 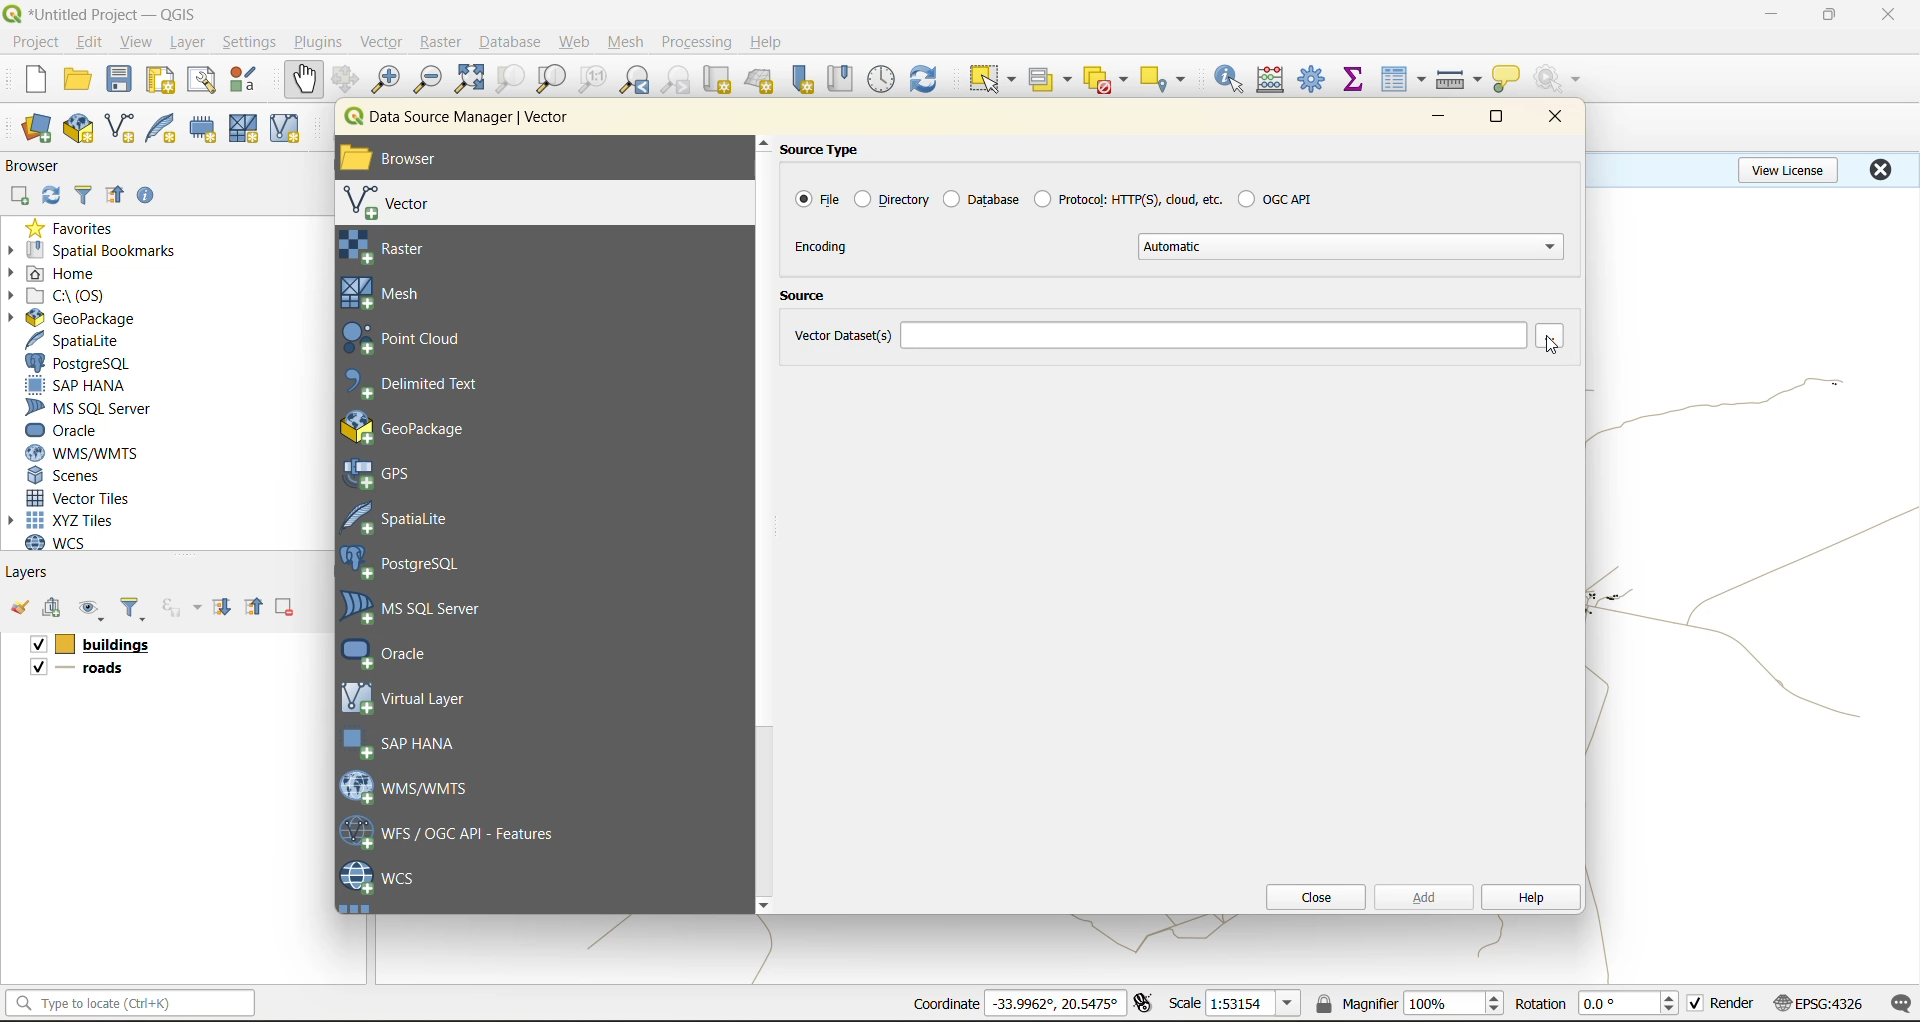 I want to click on collapse all, so click(x=115, y=199).